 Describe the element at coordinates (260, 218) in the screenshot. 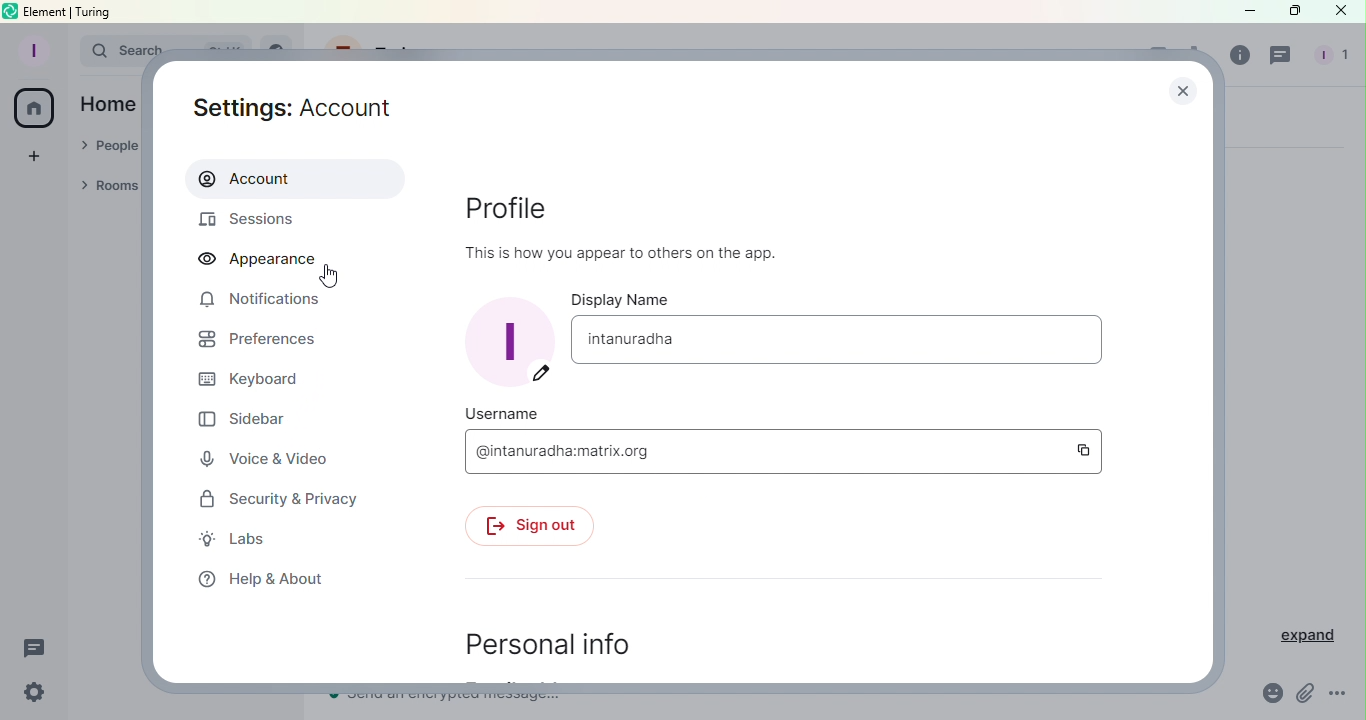

I see `Sessions` at that location.